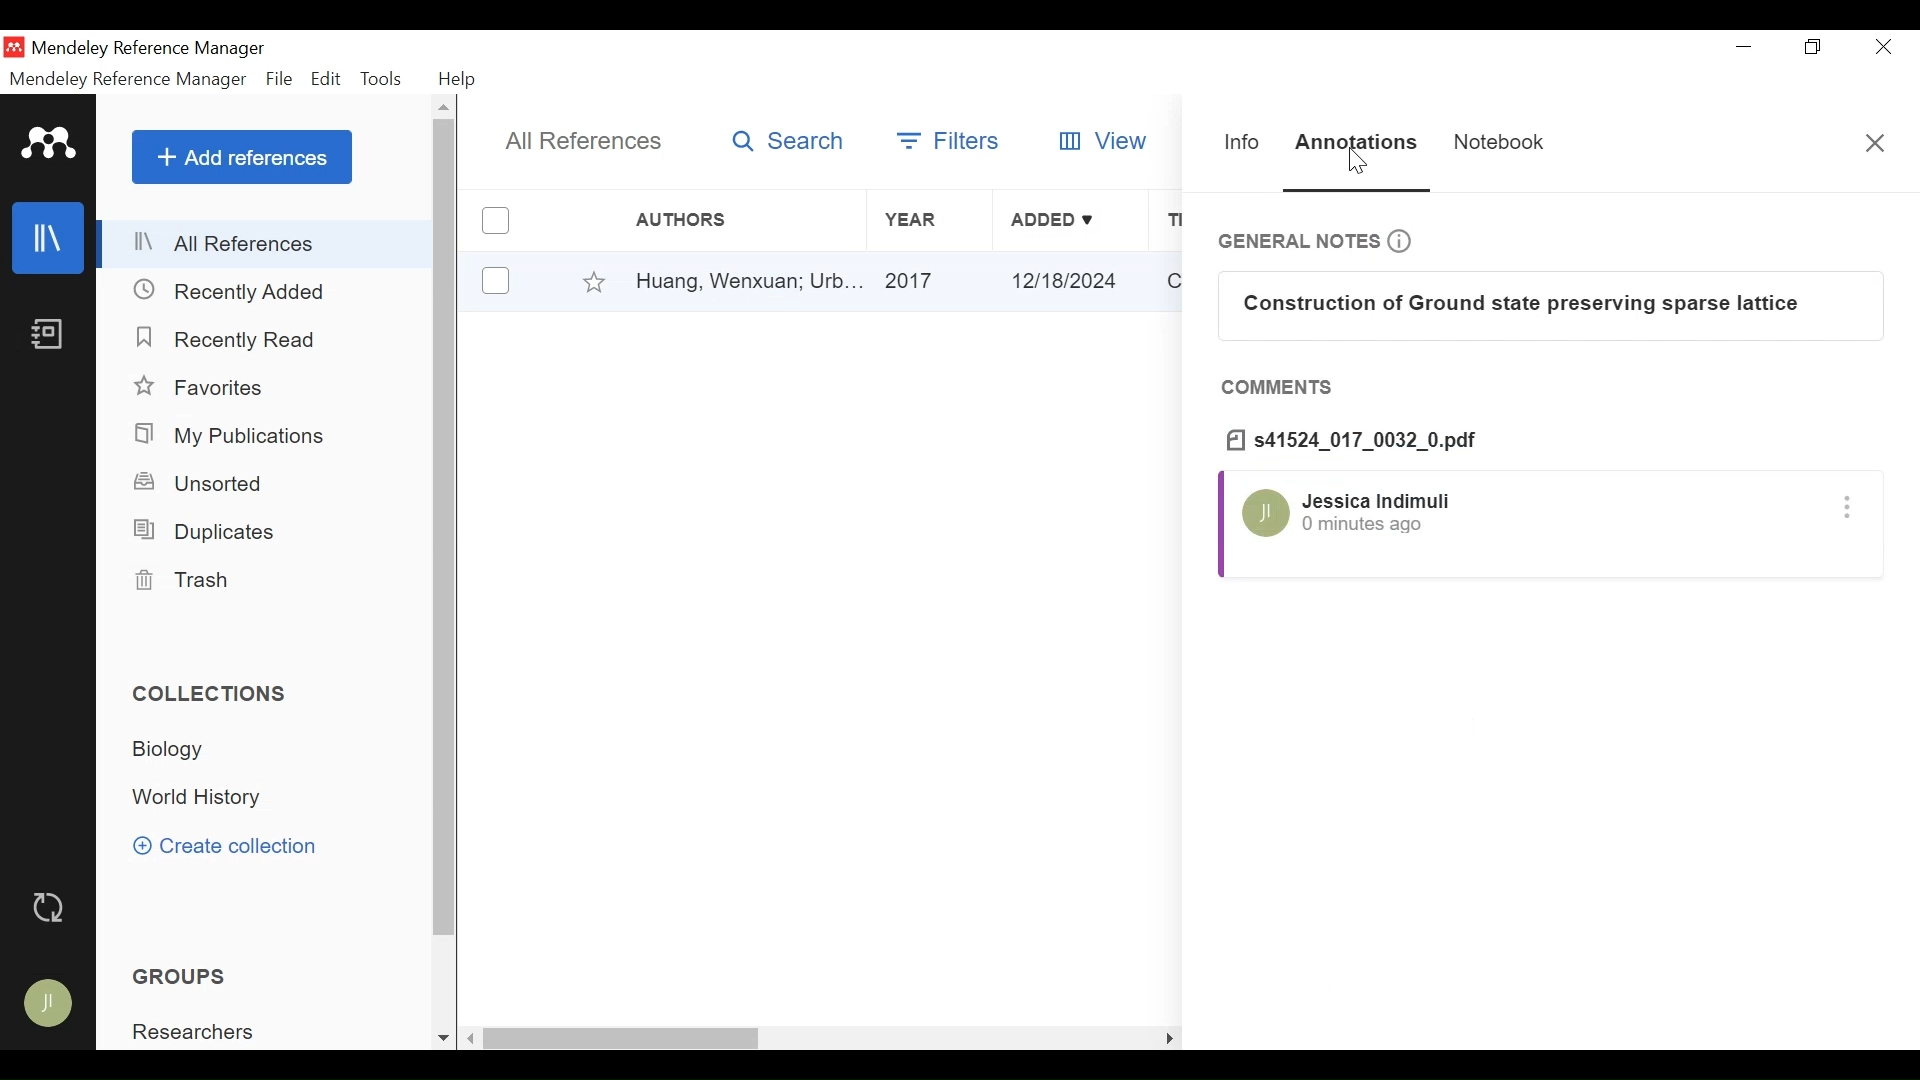 The image size is (1920, 1080). What do you see at coordinates (55, 907) in the screenshot?
I see `Sync` at bounding box center [55, 907].